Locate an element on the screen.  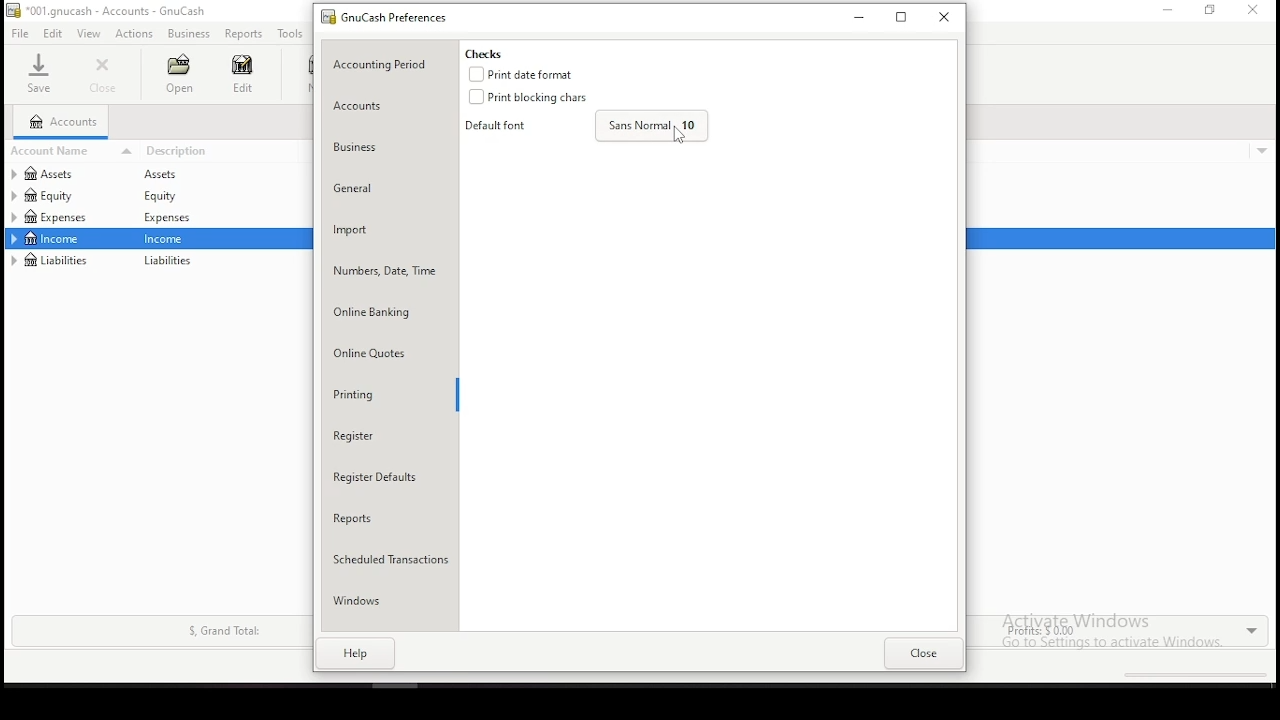
expenses is located at coordinates (67, 217).